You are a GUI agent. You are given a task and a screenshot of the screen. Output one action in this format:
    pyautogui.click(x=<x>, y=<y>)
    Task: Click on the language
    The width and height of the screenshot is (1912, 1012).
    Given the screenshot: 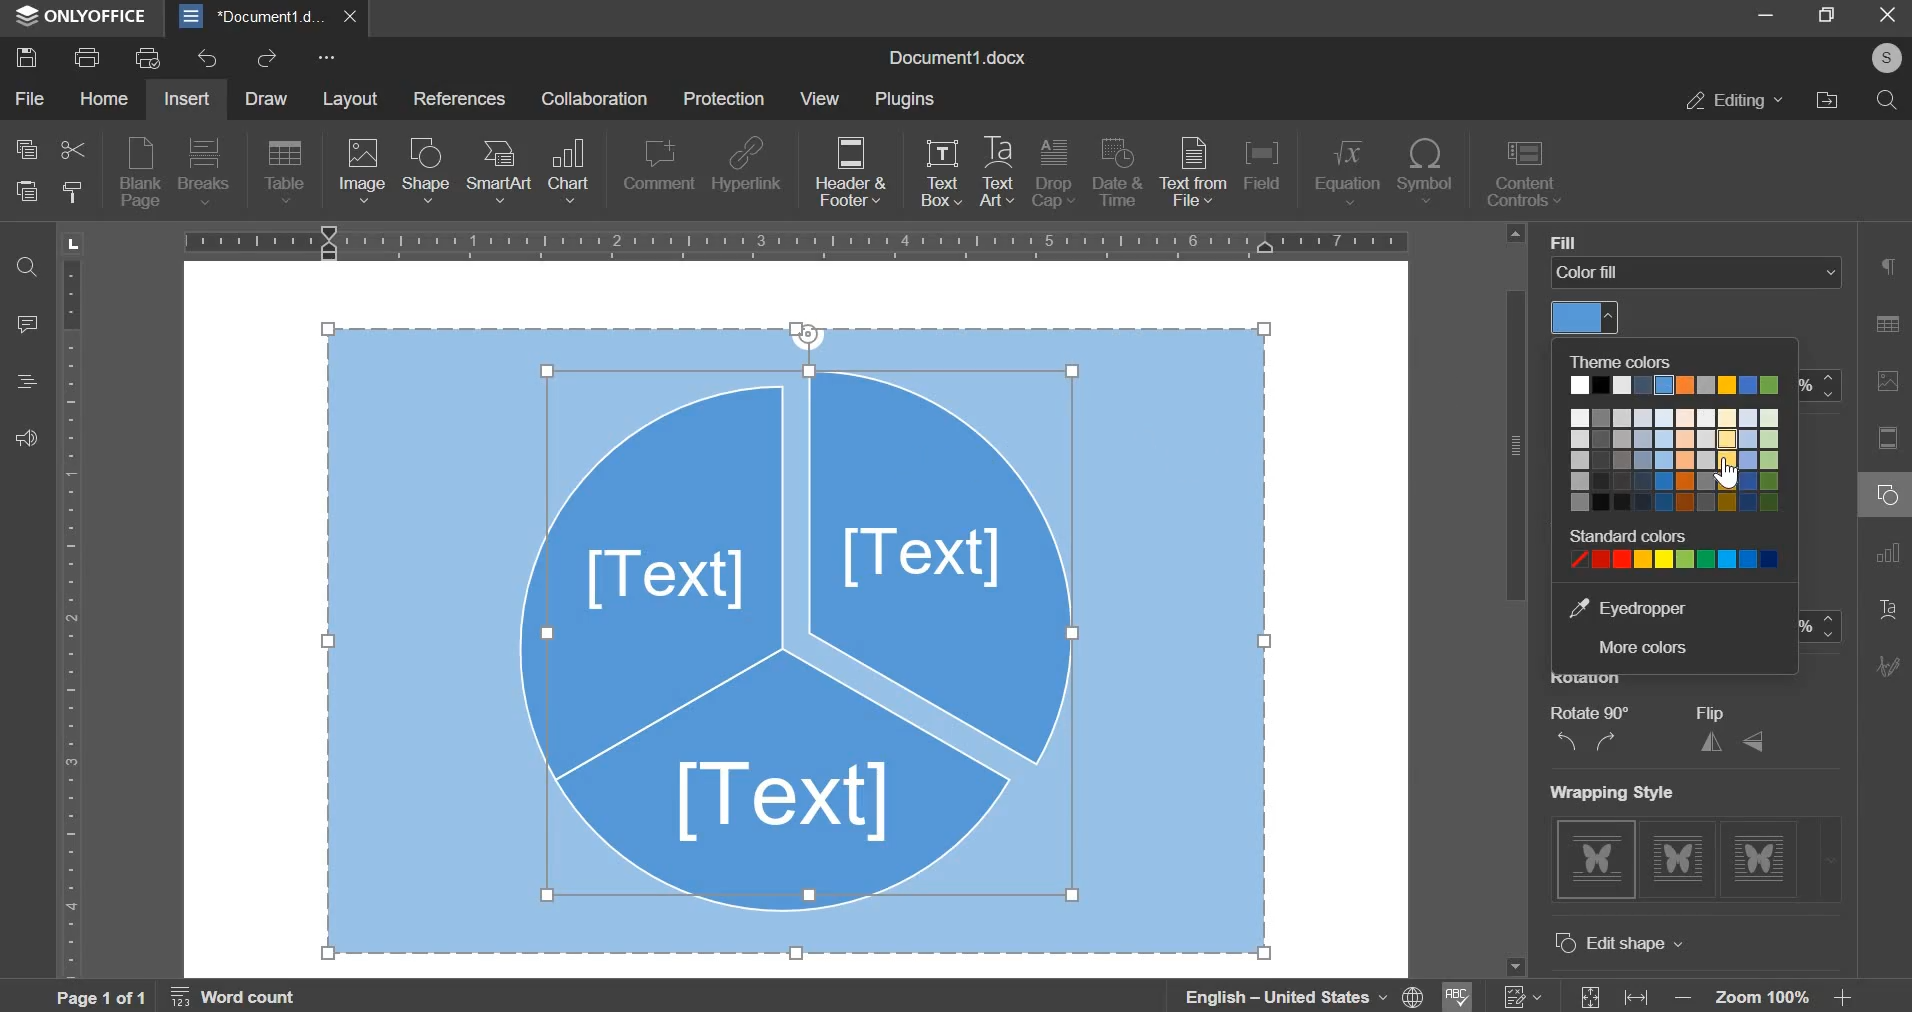 What is the action you would take?
    pyautogui.click(x=1287, y=995)
    